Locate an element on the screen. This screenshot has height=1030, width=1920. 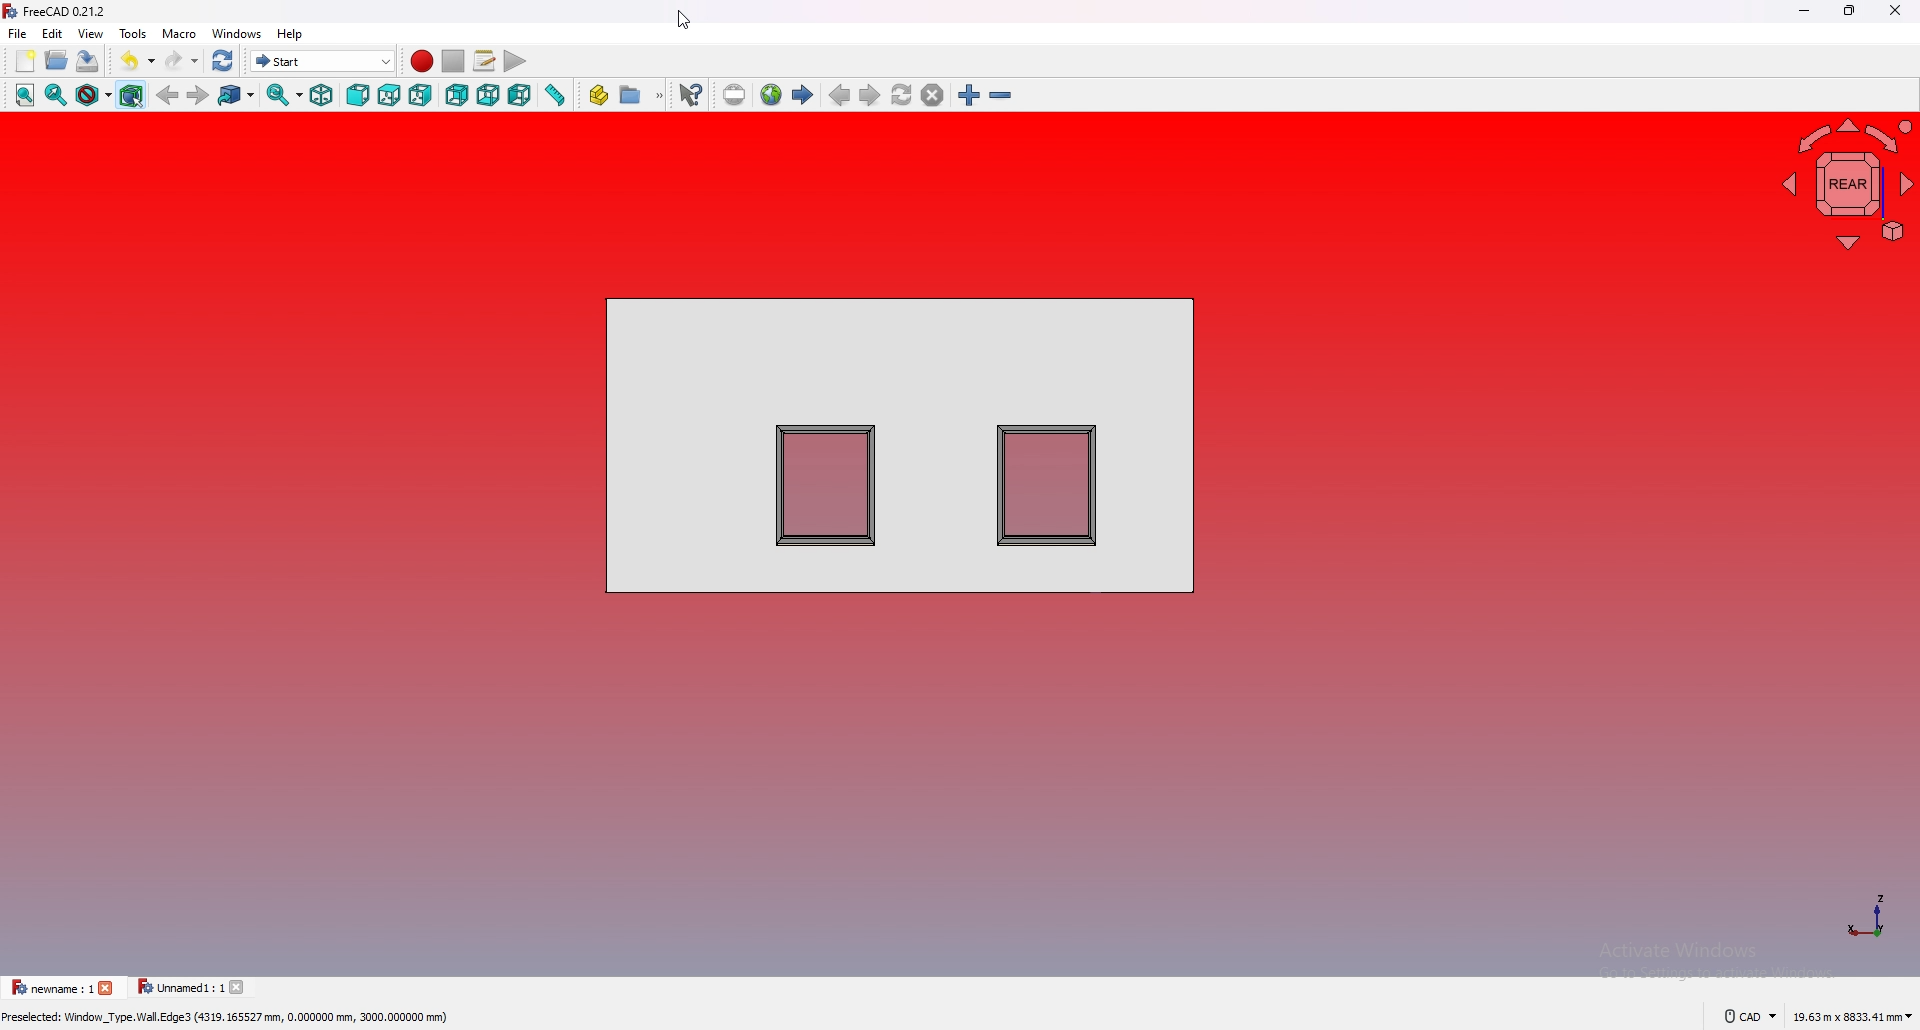
windows is located at coordinates (237, 33).